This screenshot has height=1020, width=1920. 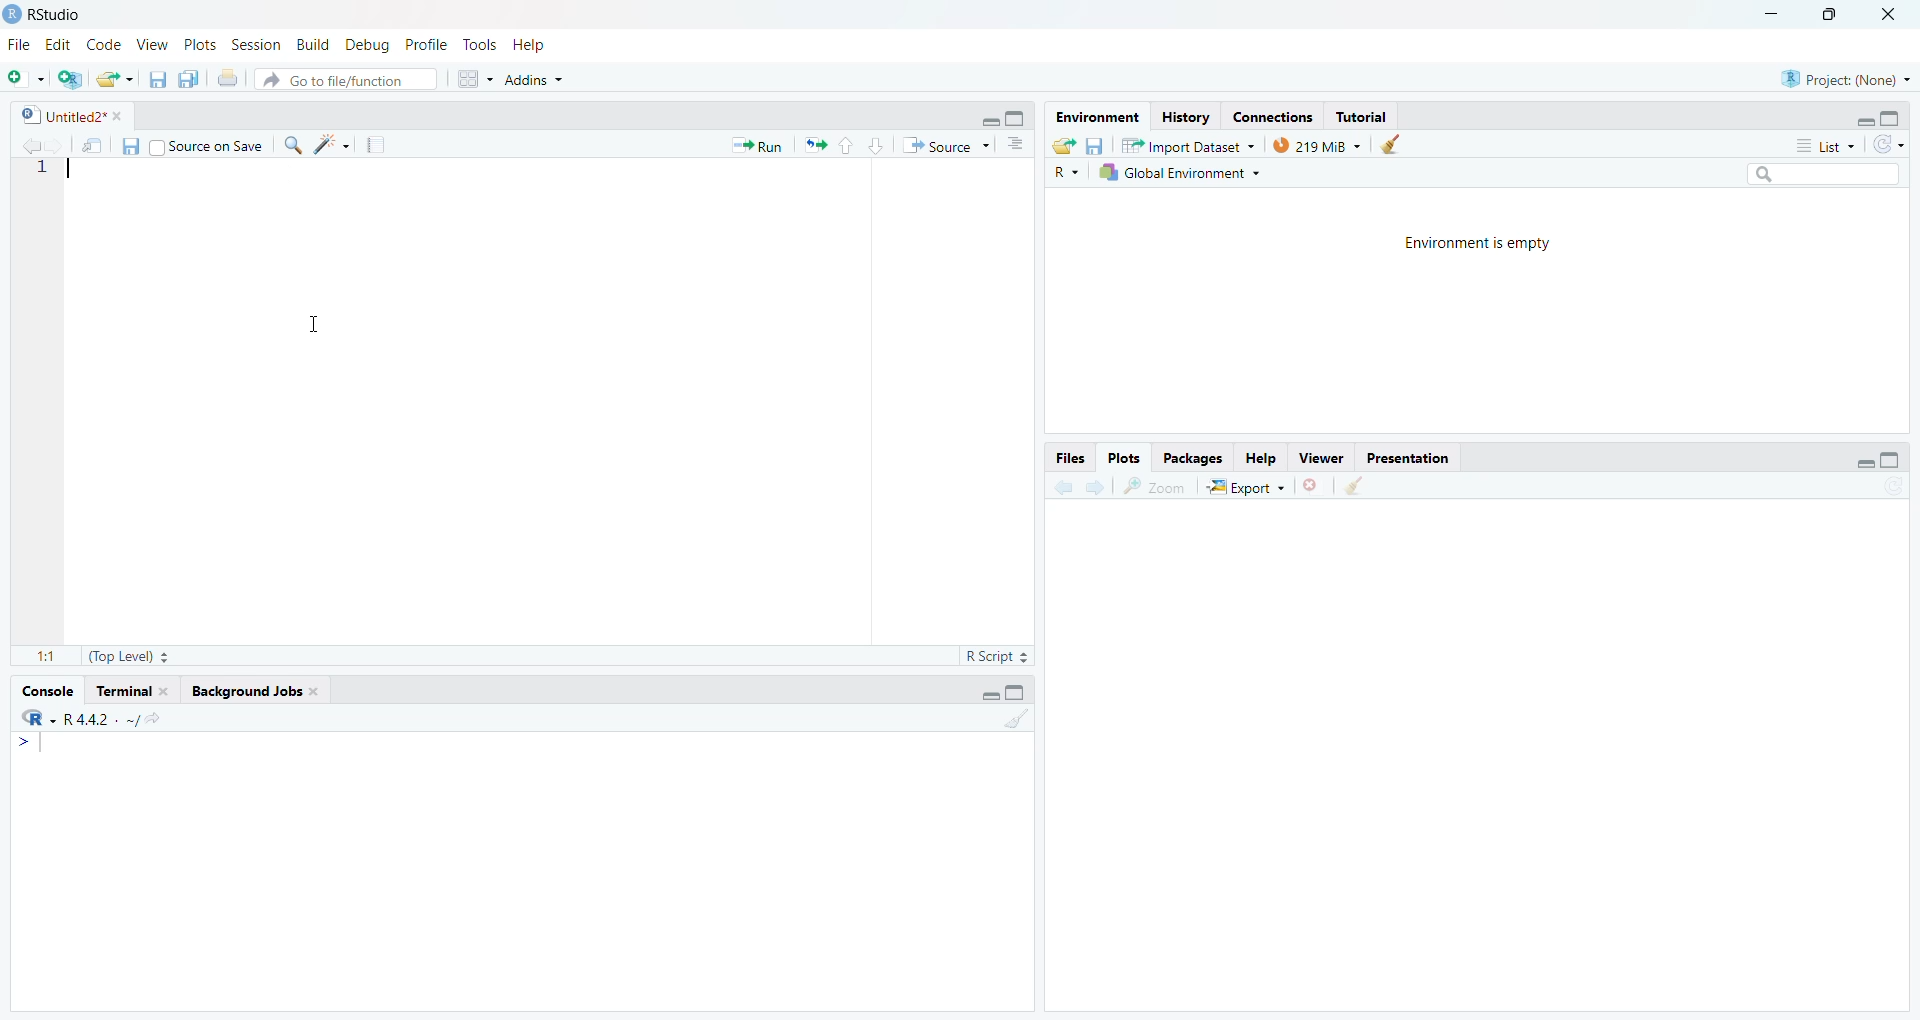 What do you see at coordinates (1408, 458) in the screenshot?
I see `Presentation` at bounding box center [1408, 458].